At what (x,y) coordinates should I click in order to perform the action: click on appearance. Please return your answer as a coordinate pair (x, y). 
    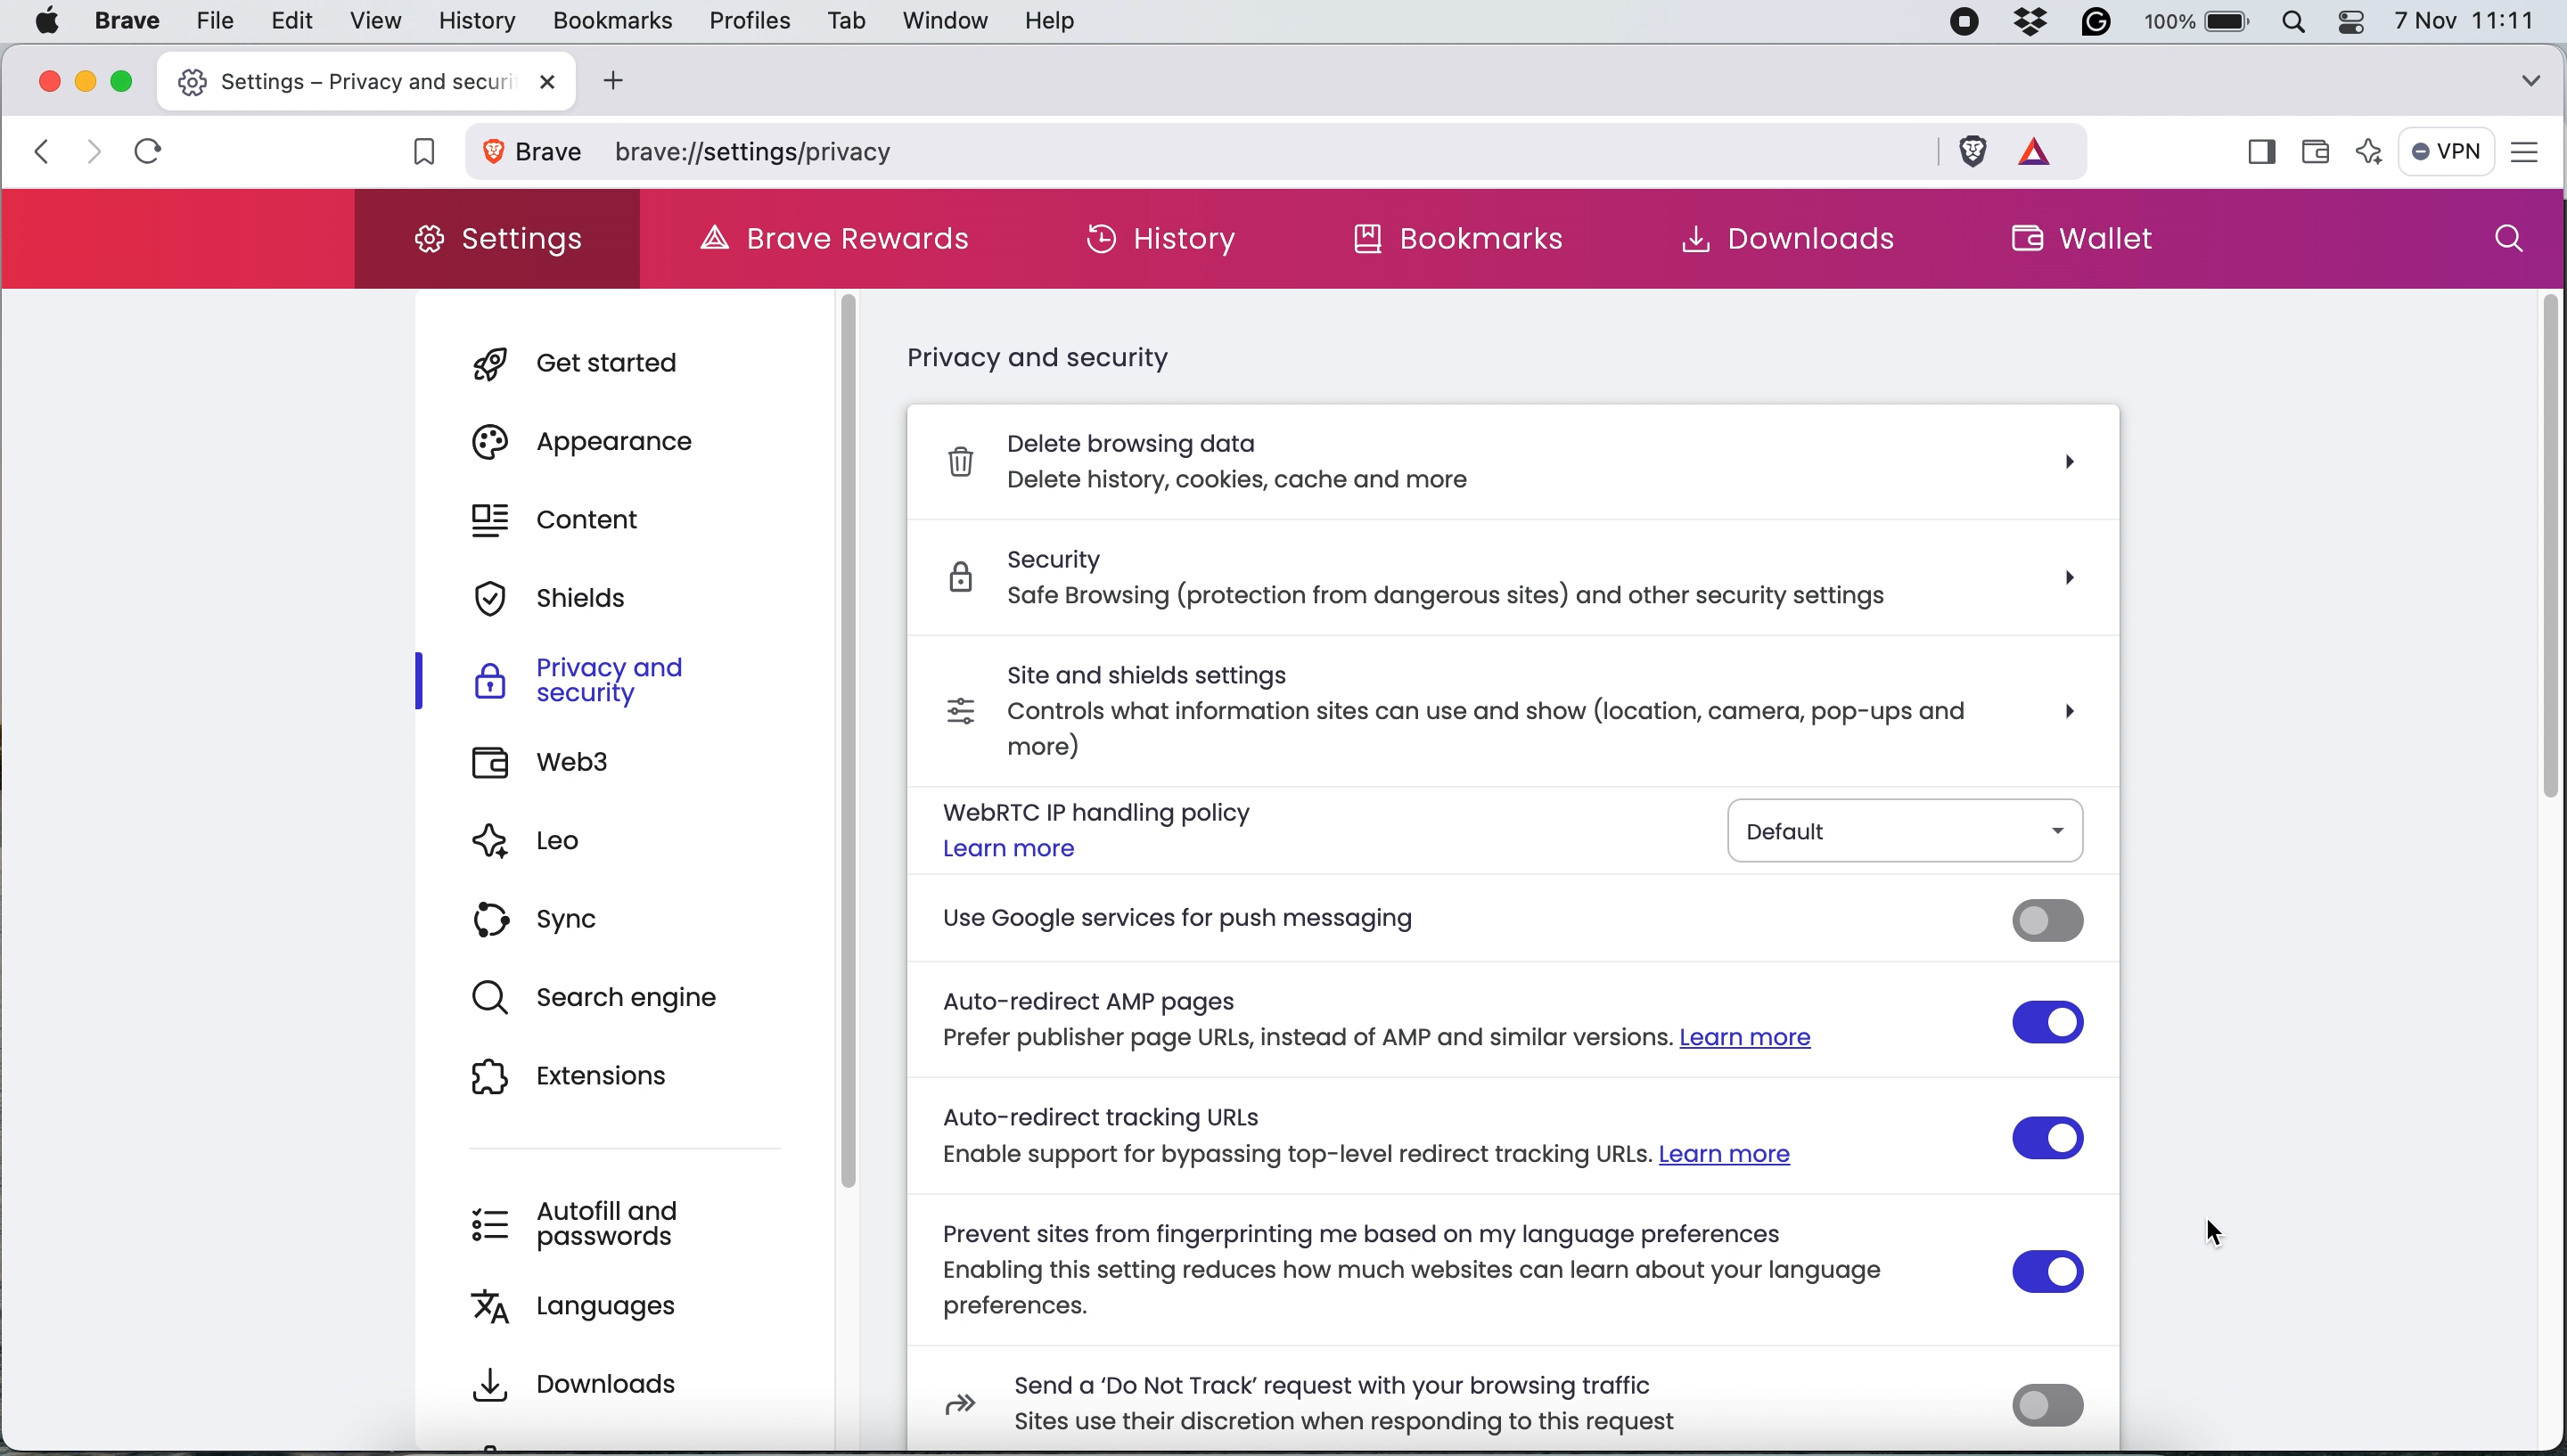
    Looking at the image, I should click on (604, 440).